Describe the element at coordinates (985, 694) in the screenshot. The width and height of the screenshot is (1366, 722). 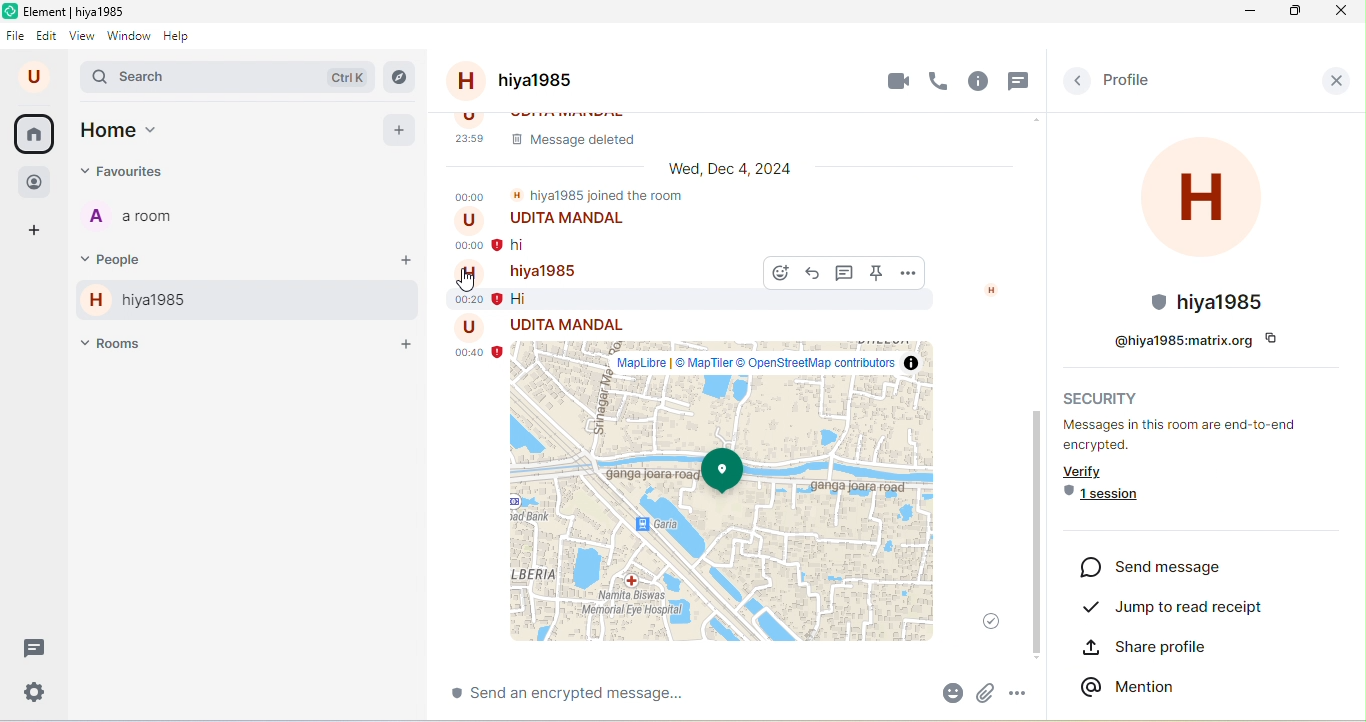
I see `attachment` at that location.